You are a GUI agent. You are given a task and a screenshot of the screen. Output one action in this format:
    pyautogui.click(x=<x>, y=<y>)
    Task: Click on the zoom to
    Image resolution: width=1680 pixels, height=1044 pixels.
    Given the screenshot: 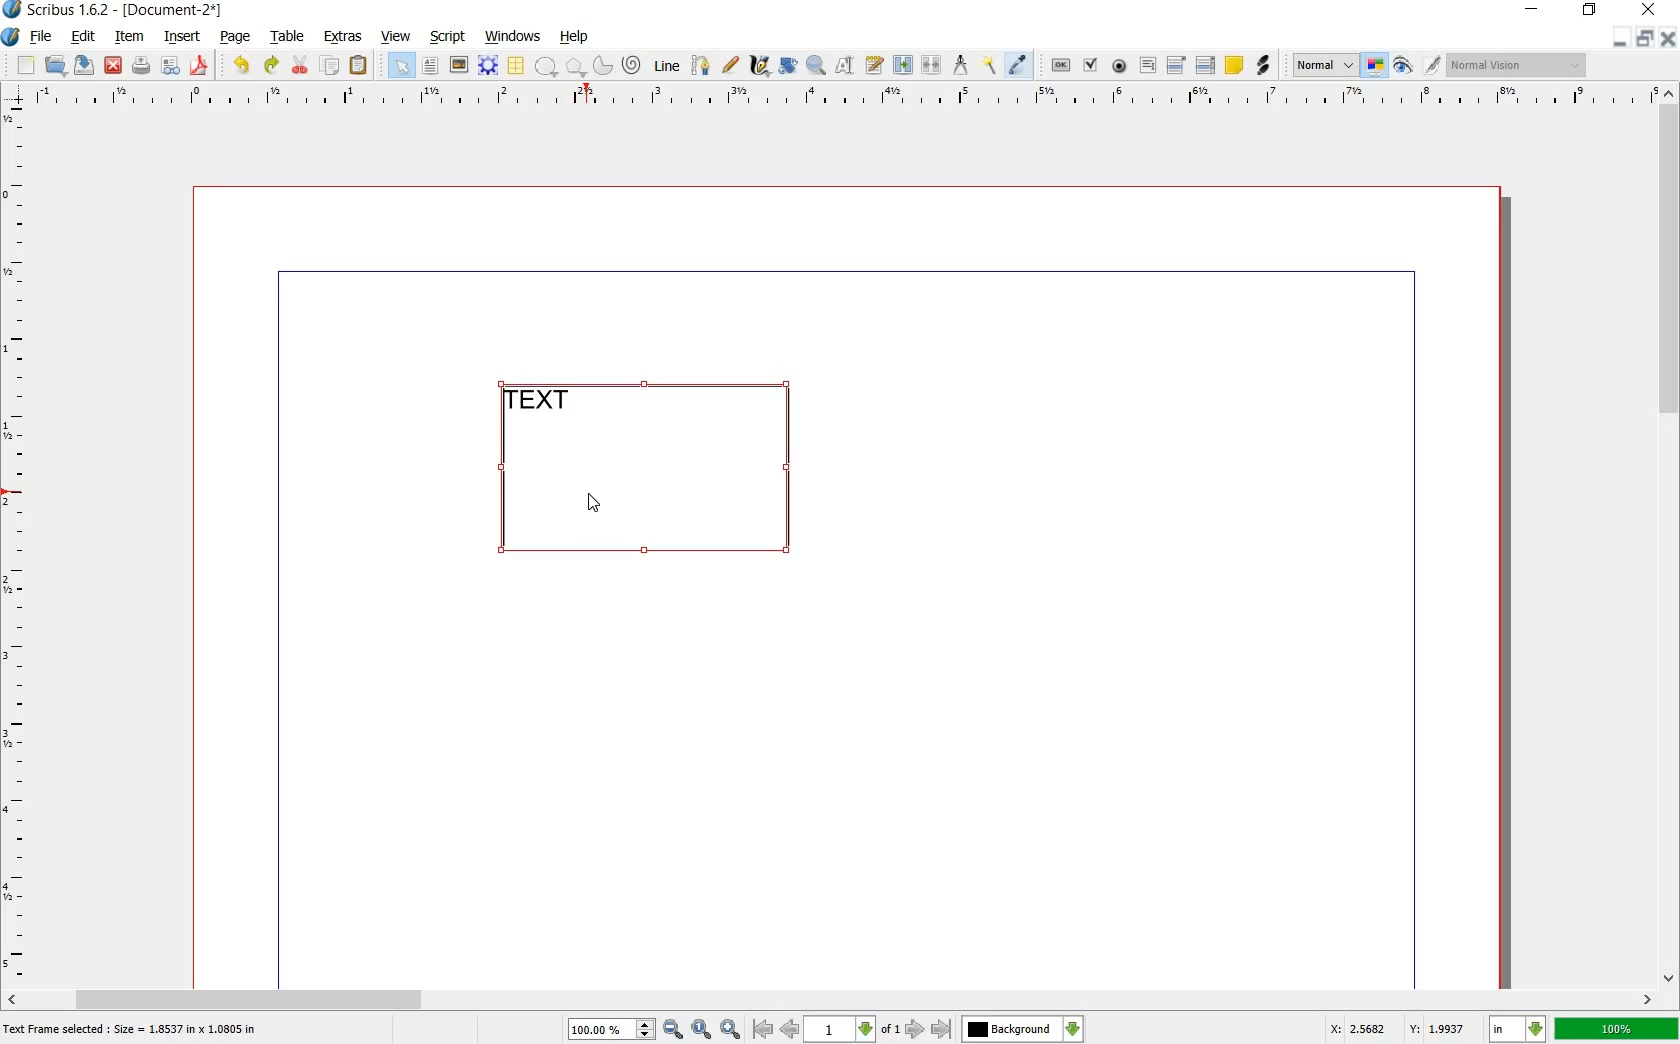 What is the action you would take?
    pyautogui.click(x=702, y=1030)
    